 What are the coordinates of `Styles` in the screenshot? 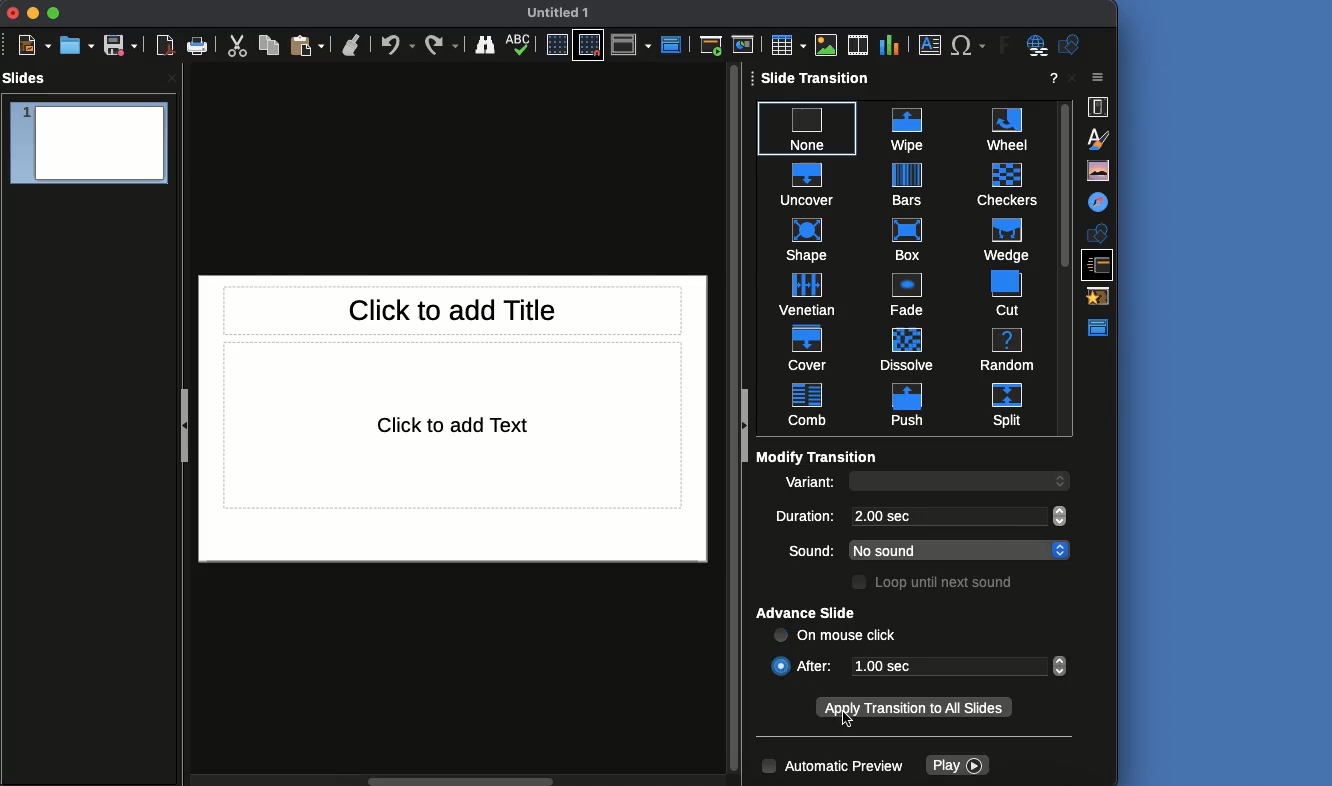 It's located at (1096, 138).